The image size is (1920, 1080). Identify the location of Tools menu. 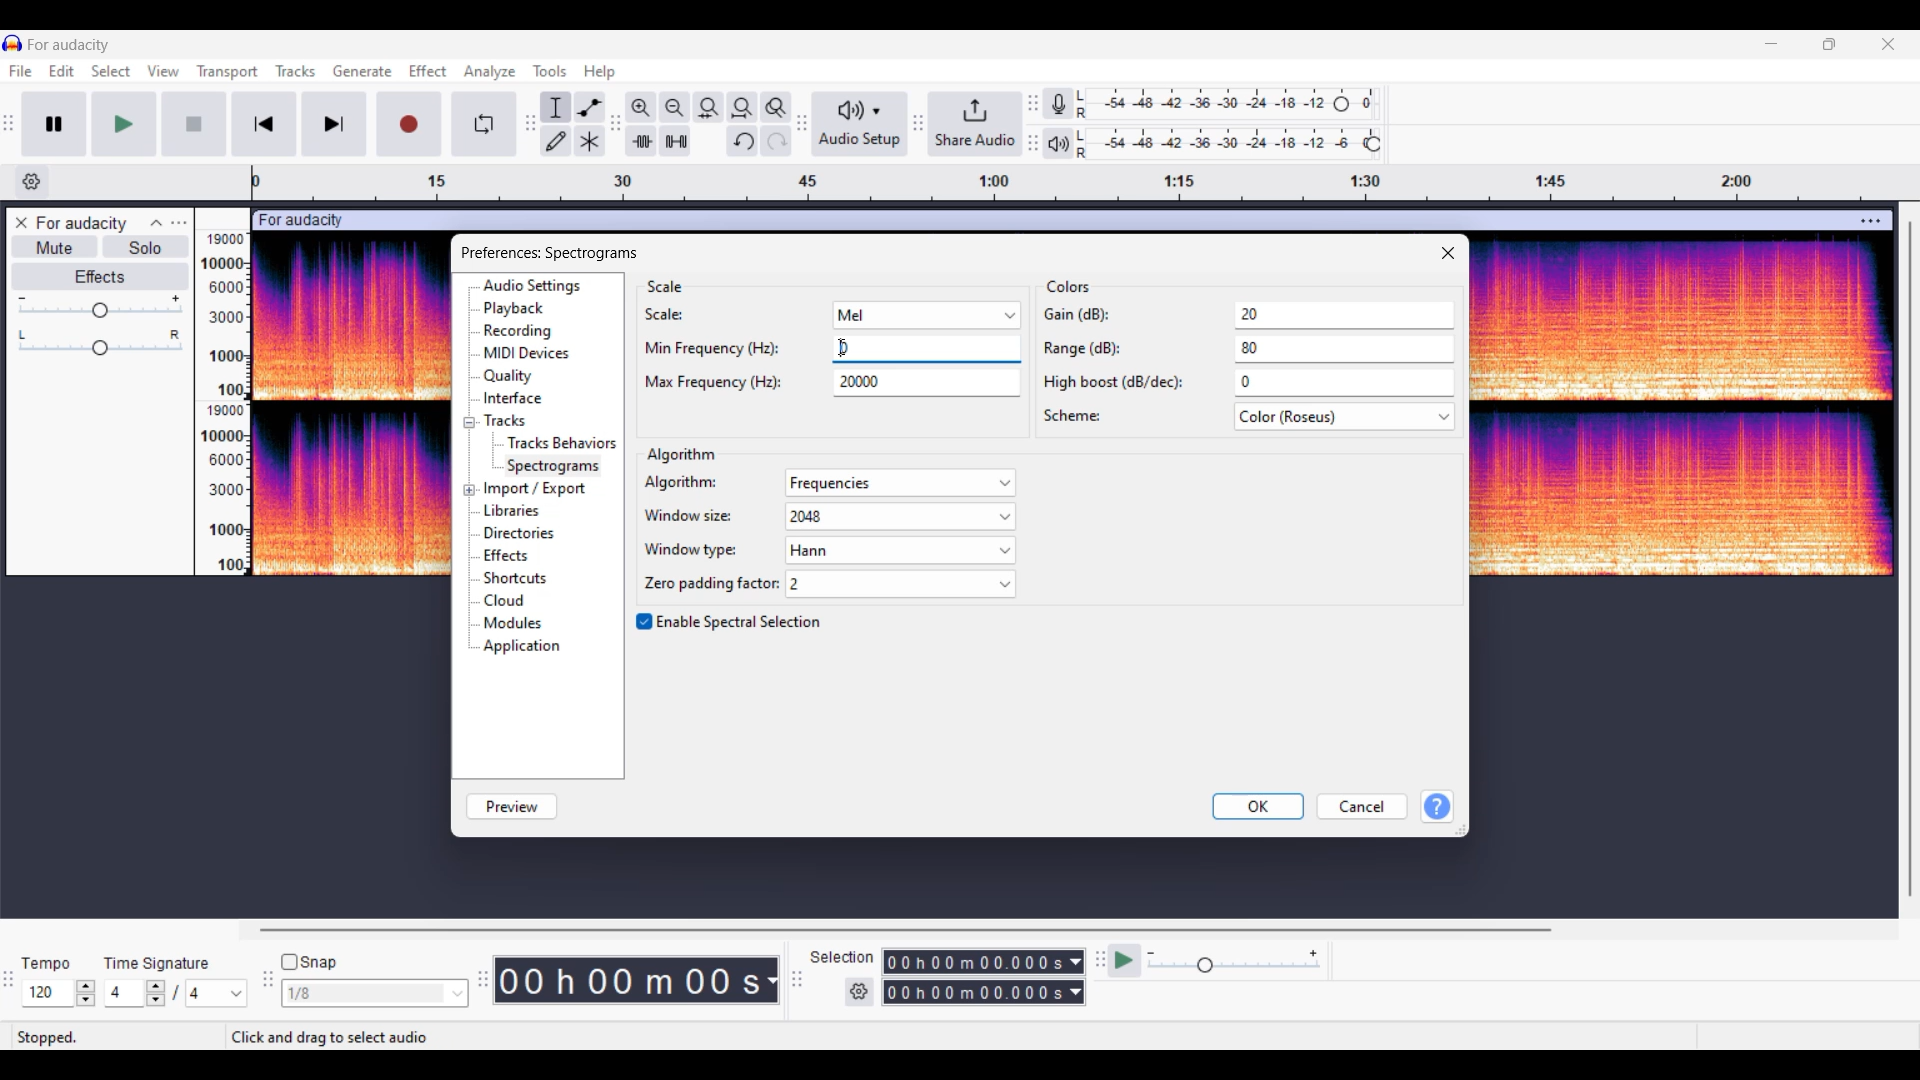
(550, 71).